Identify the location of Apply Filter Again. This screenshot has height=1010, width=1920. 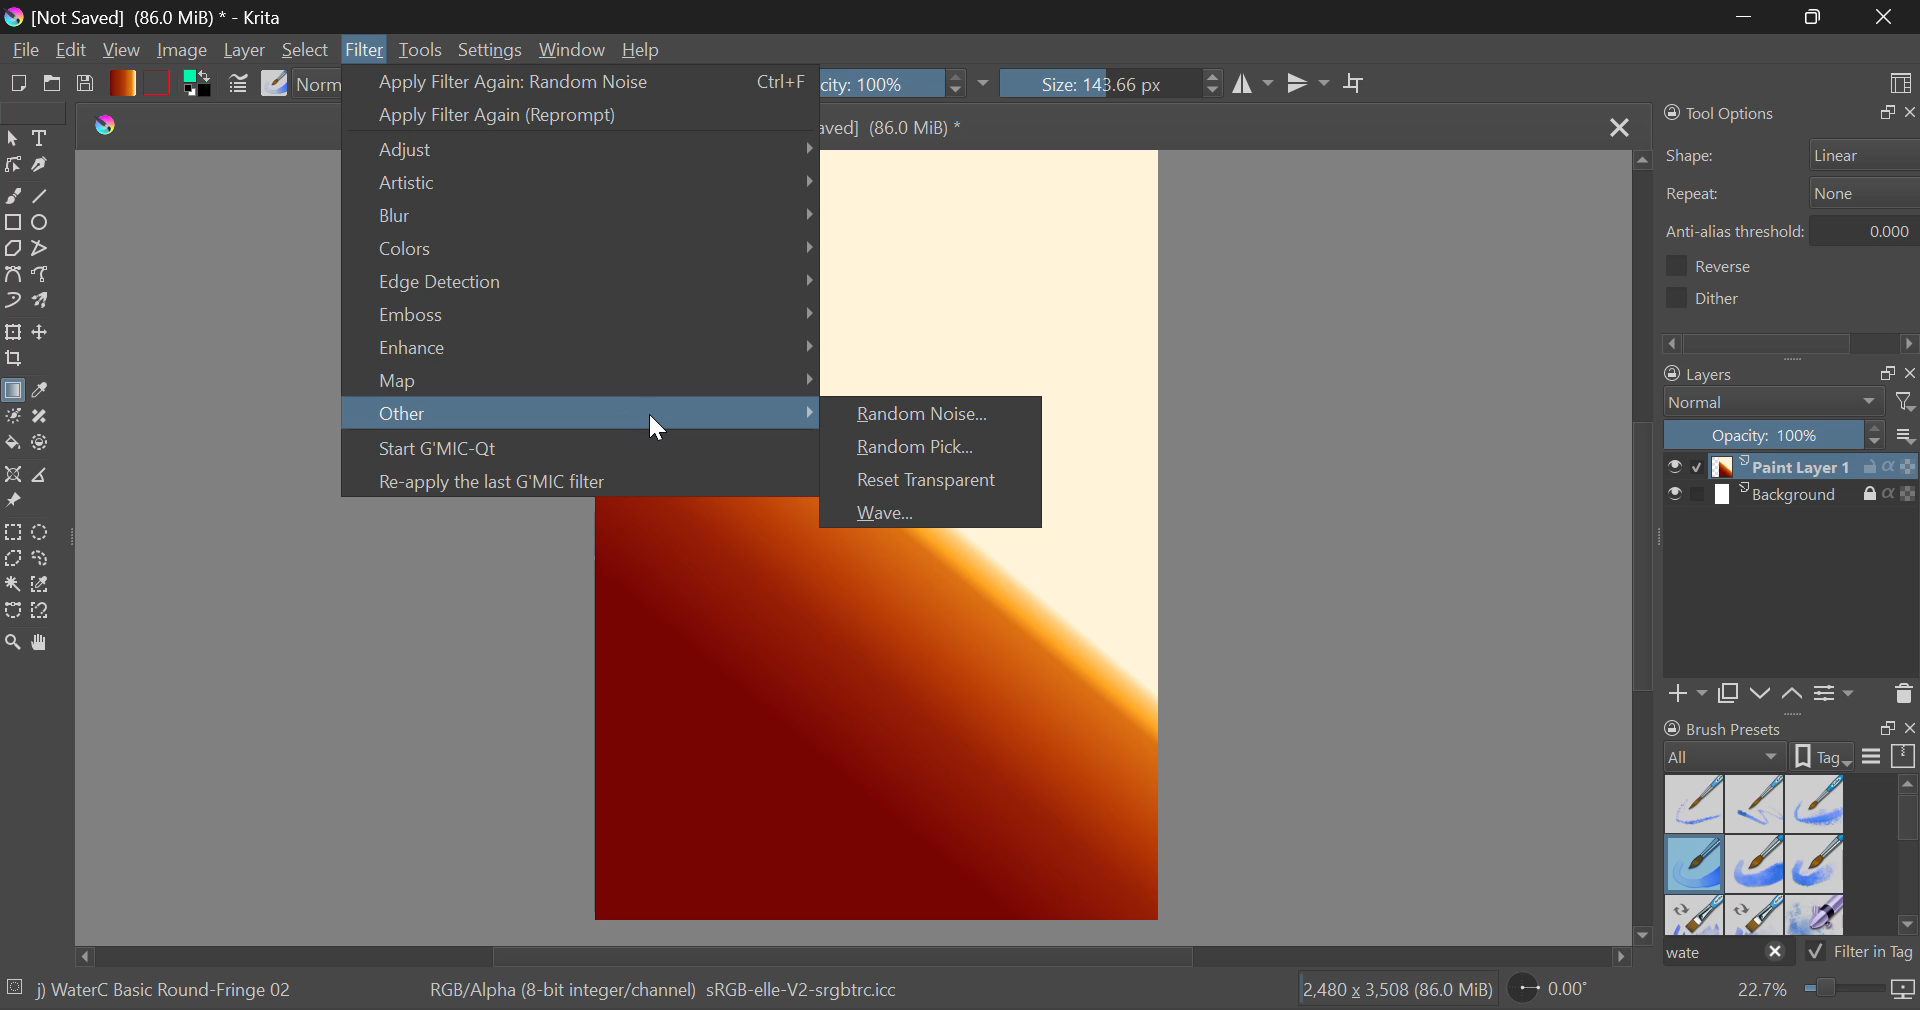
(580, 83).